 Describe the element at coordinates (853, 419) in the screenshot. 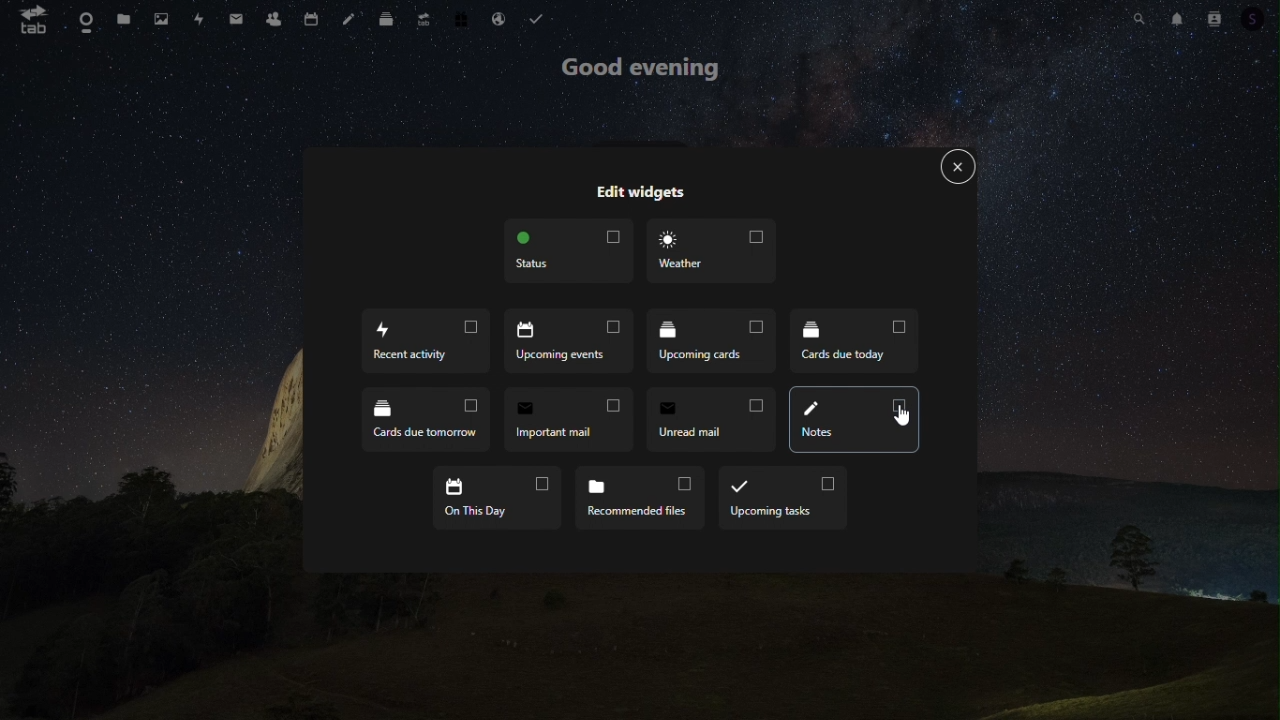

I see `Notes` at that location.